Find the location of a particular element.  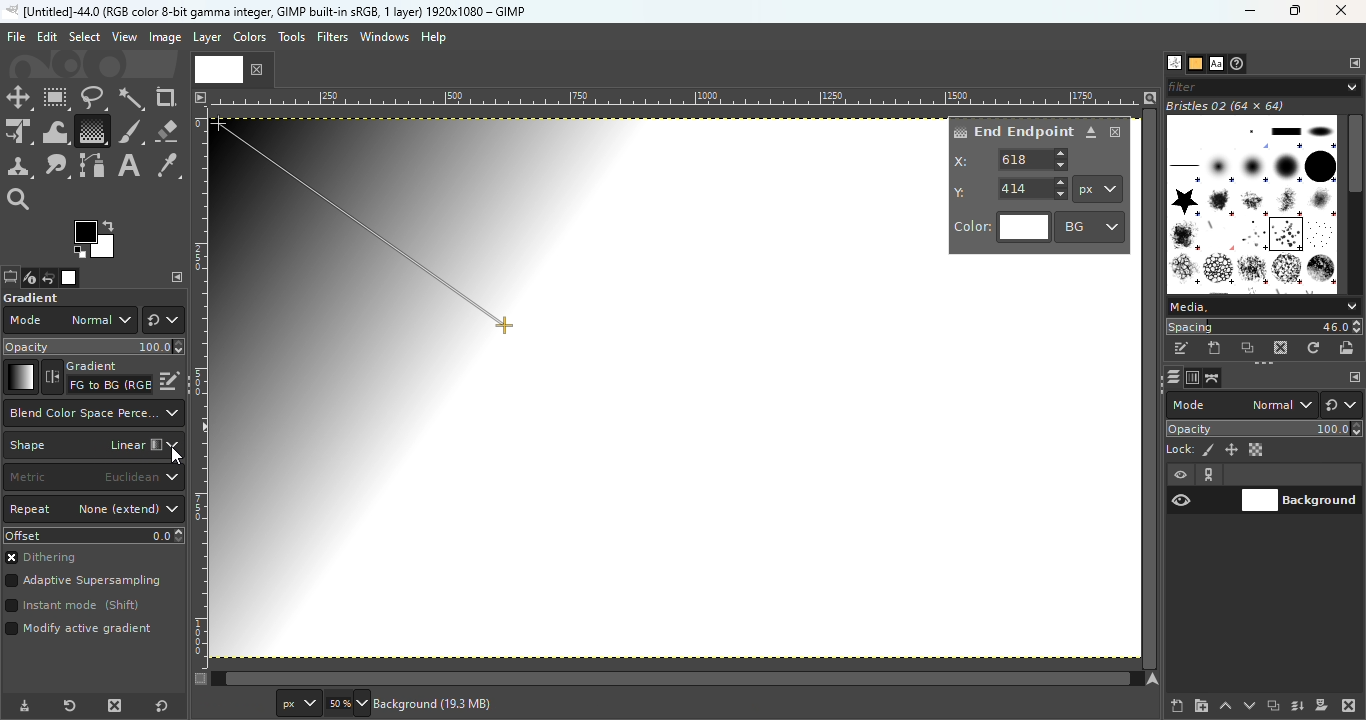

Open the undo history dialog is located at coordinates (49, 277).